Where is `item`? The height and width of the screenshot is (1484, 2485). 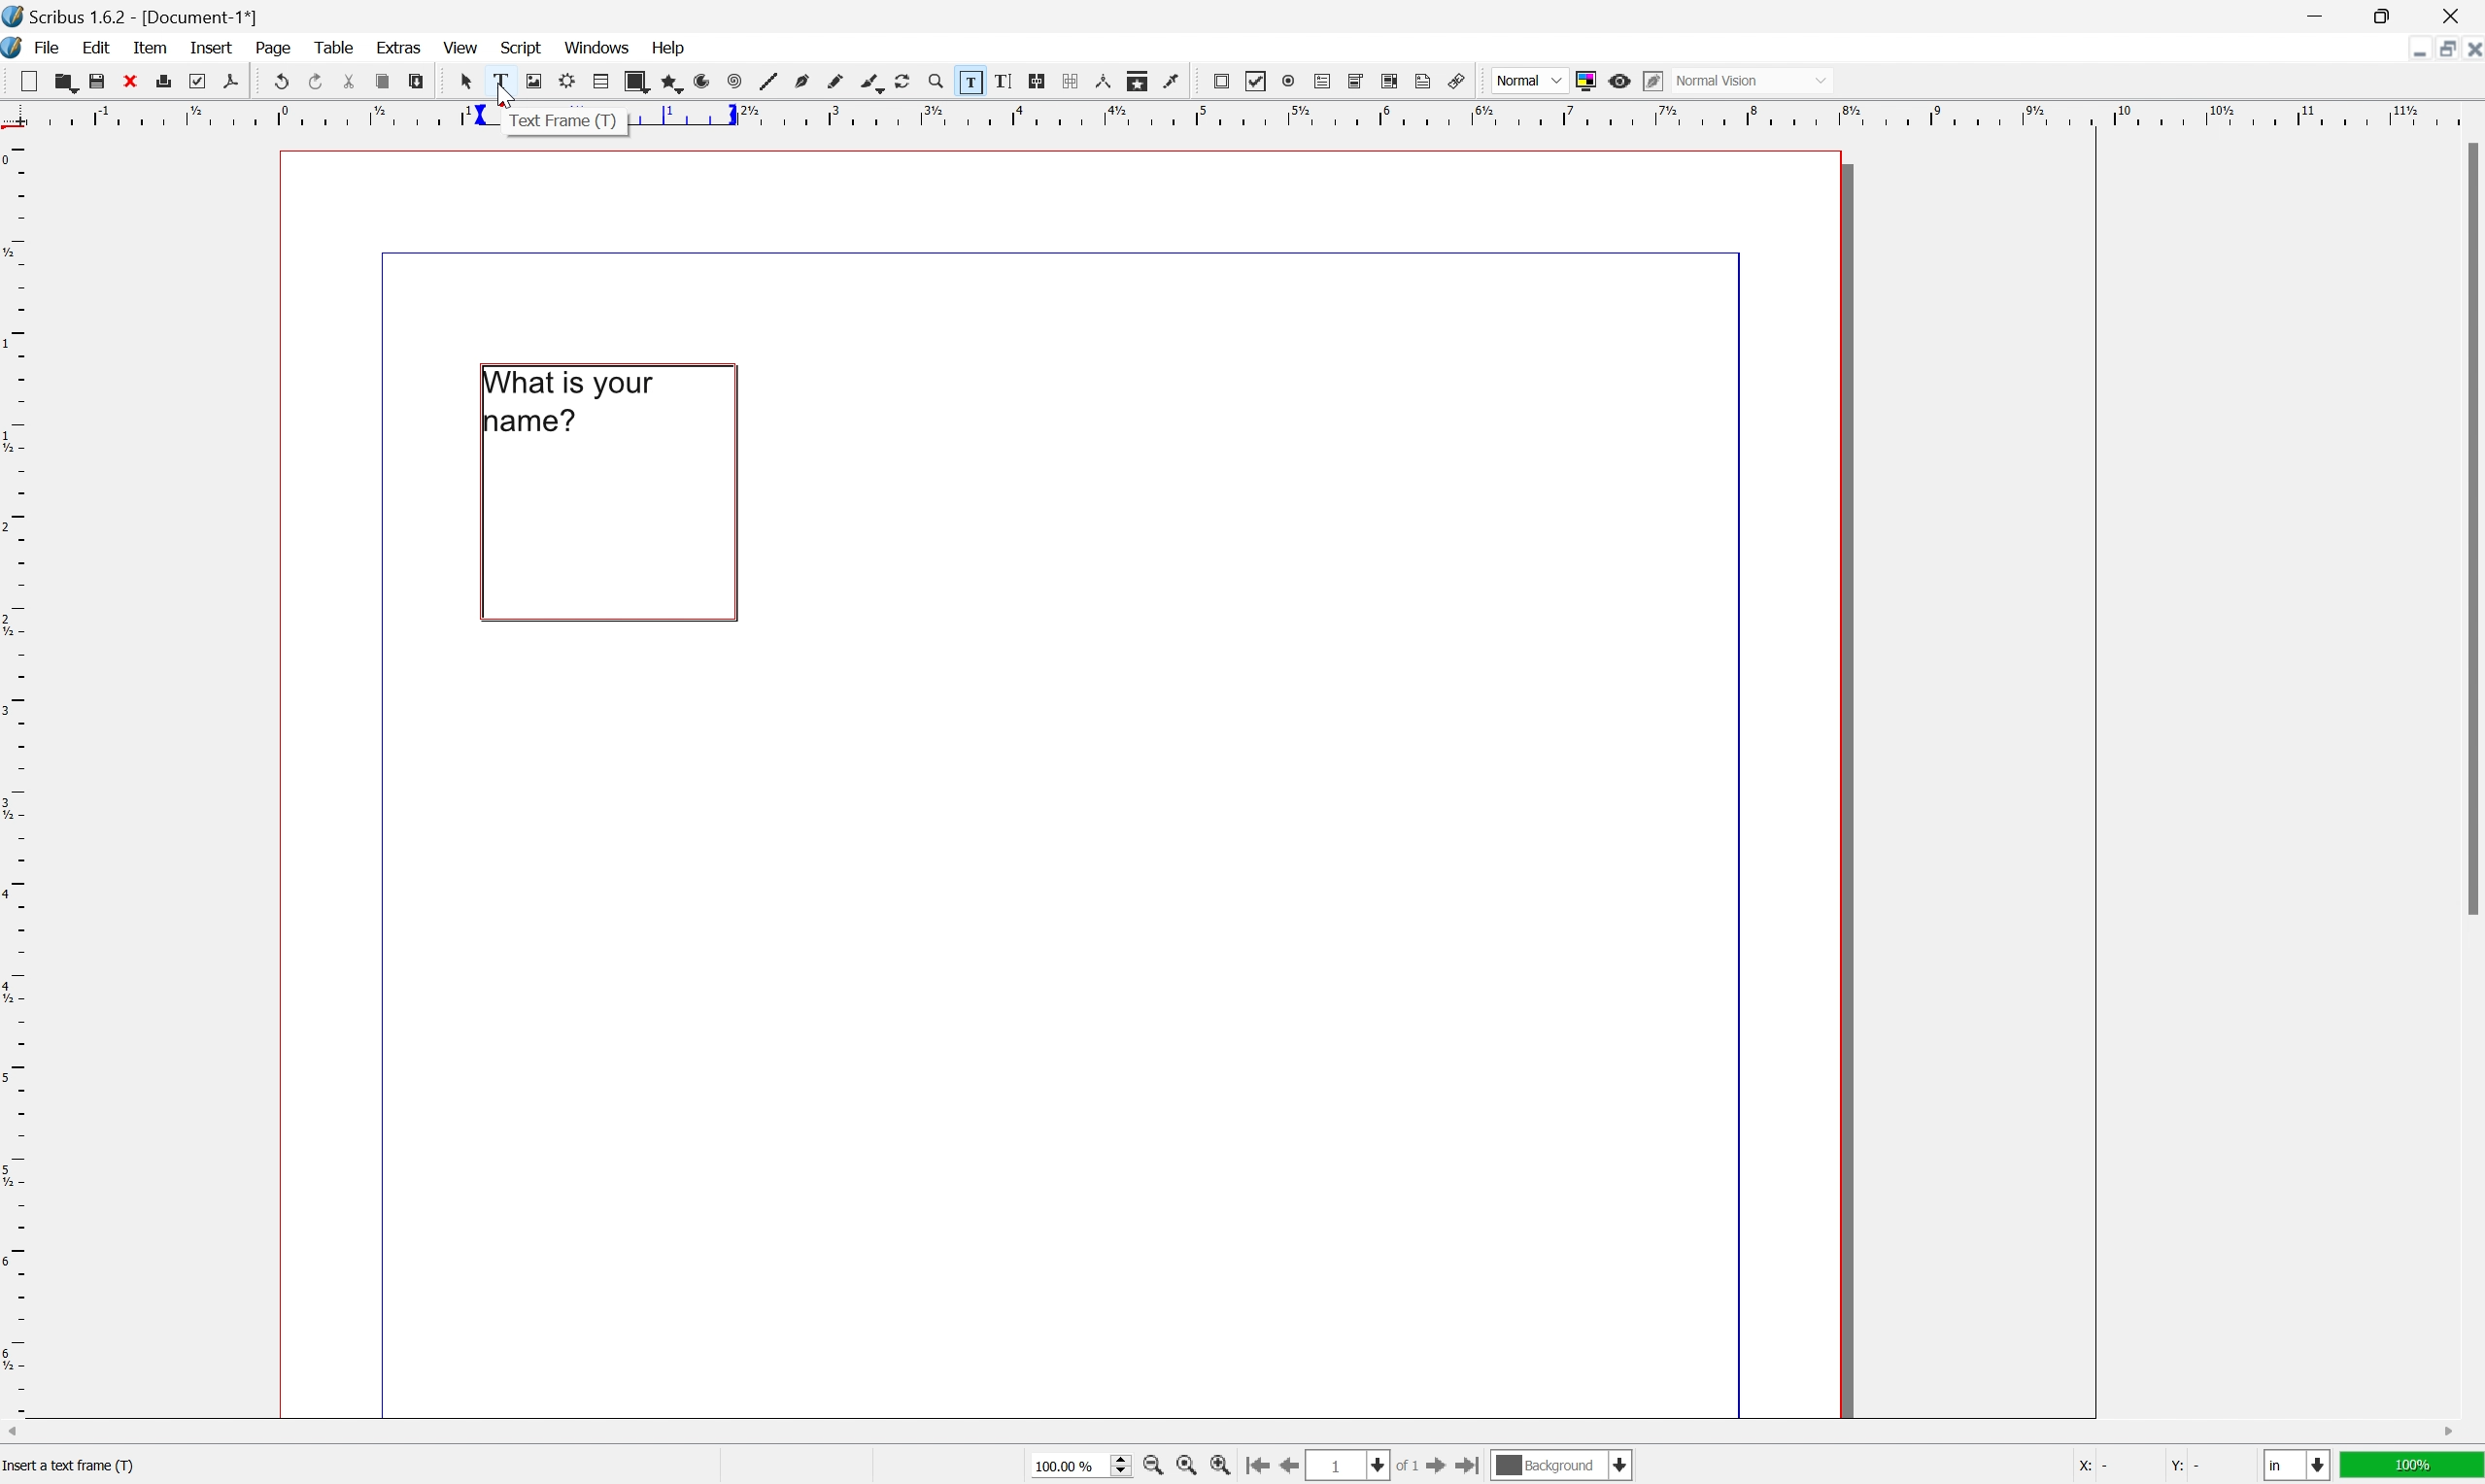 item is located at coordinates (153, 47).